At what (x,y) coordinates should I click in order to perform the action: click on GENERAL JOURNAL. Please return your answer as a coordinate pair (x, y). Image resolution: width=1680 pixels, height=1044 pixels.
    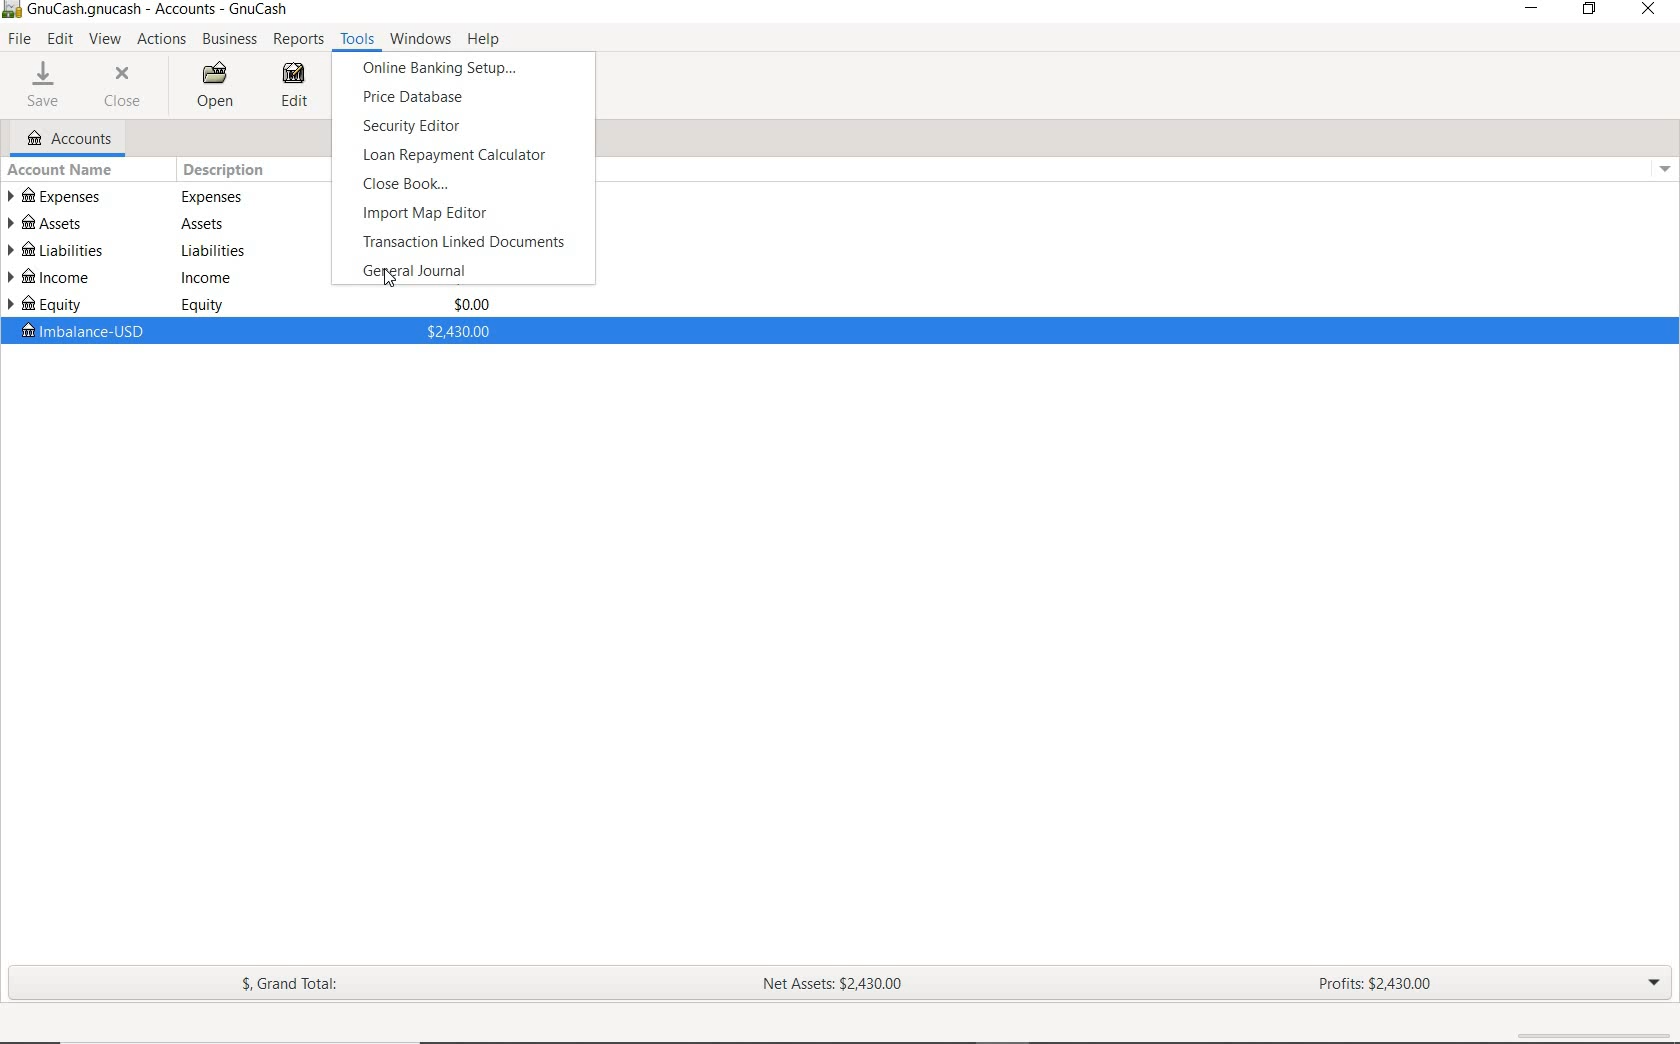
    Looking at the image, I should click on (429, 271).